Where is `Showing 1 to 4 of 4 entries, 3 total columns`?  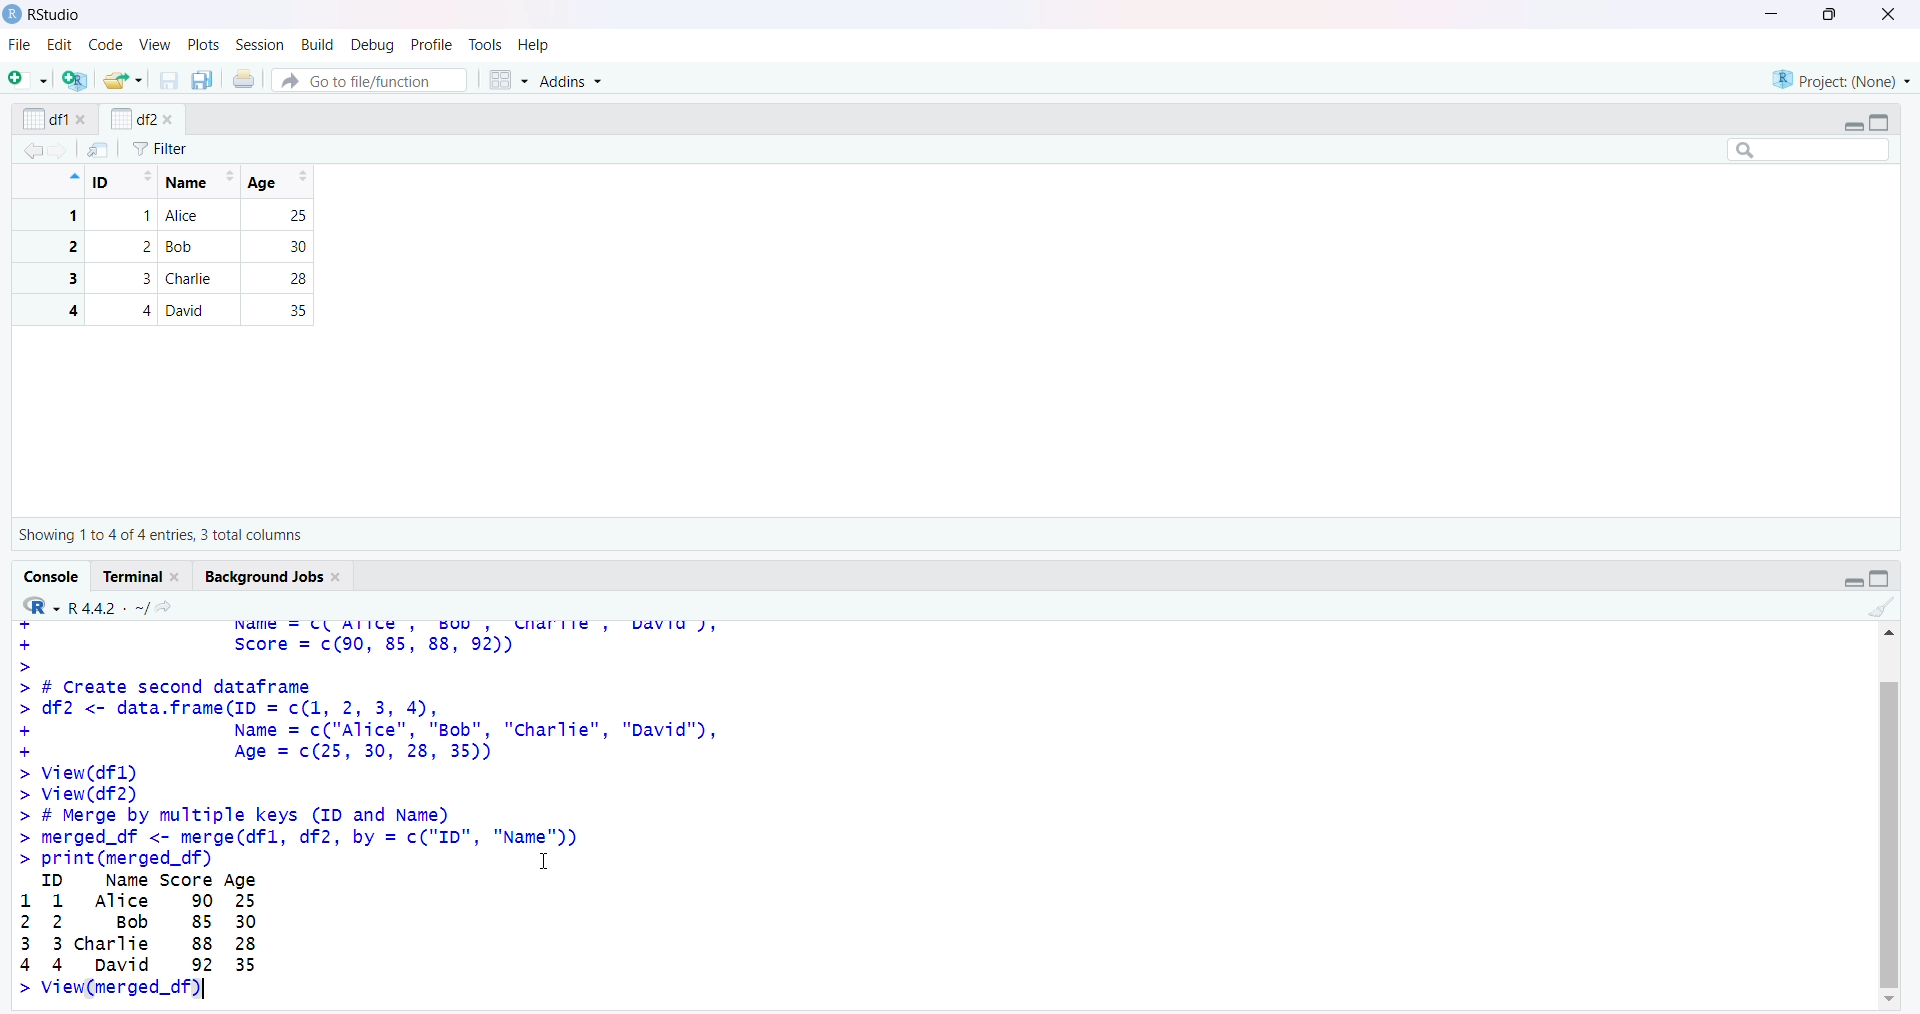 Showing 1 to 4 of 4 entries, 3 total columns is located at coordinates (160, 535).